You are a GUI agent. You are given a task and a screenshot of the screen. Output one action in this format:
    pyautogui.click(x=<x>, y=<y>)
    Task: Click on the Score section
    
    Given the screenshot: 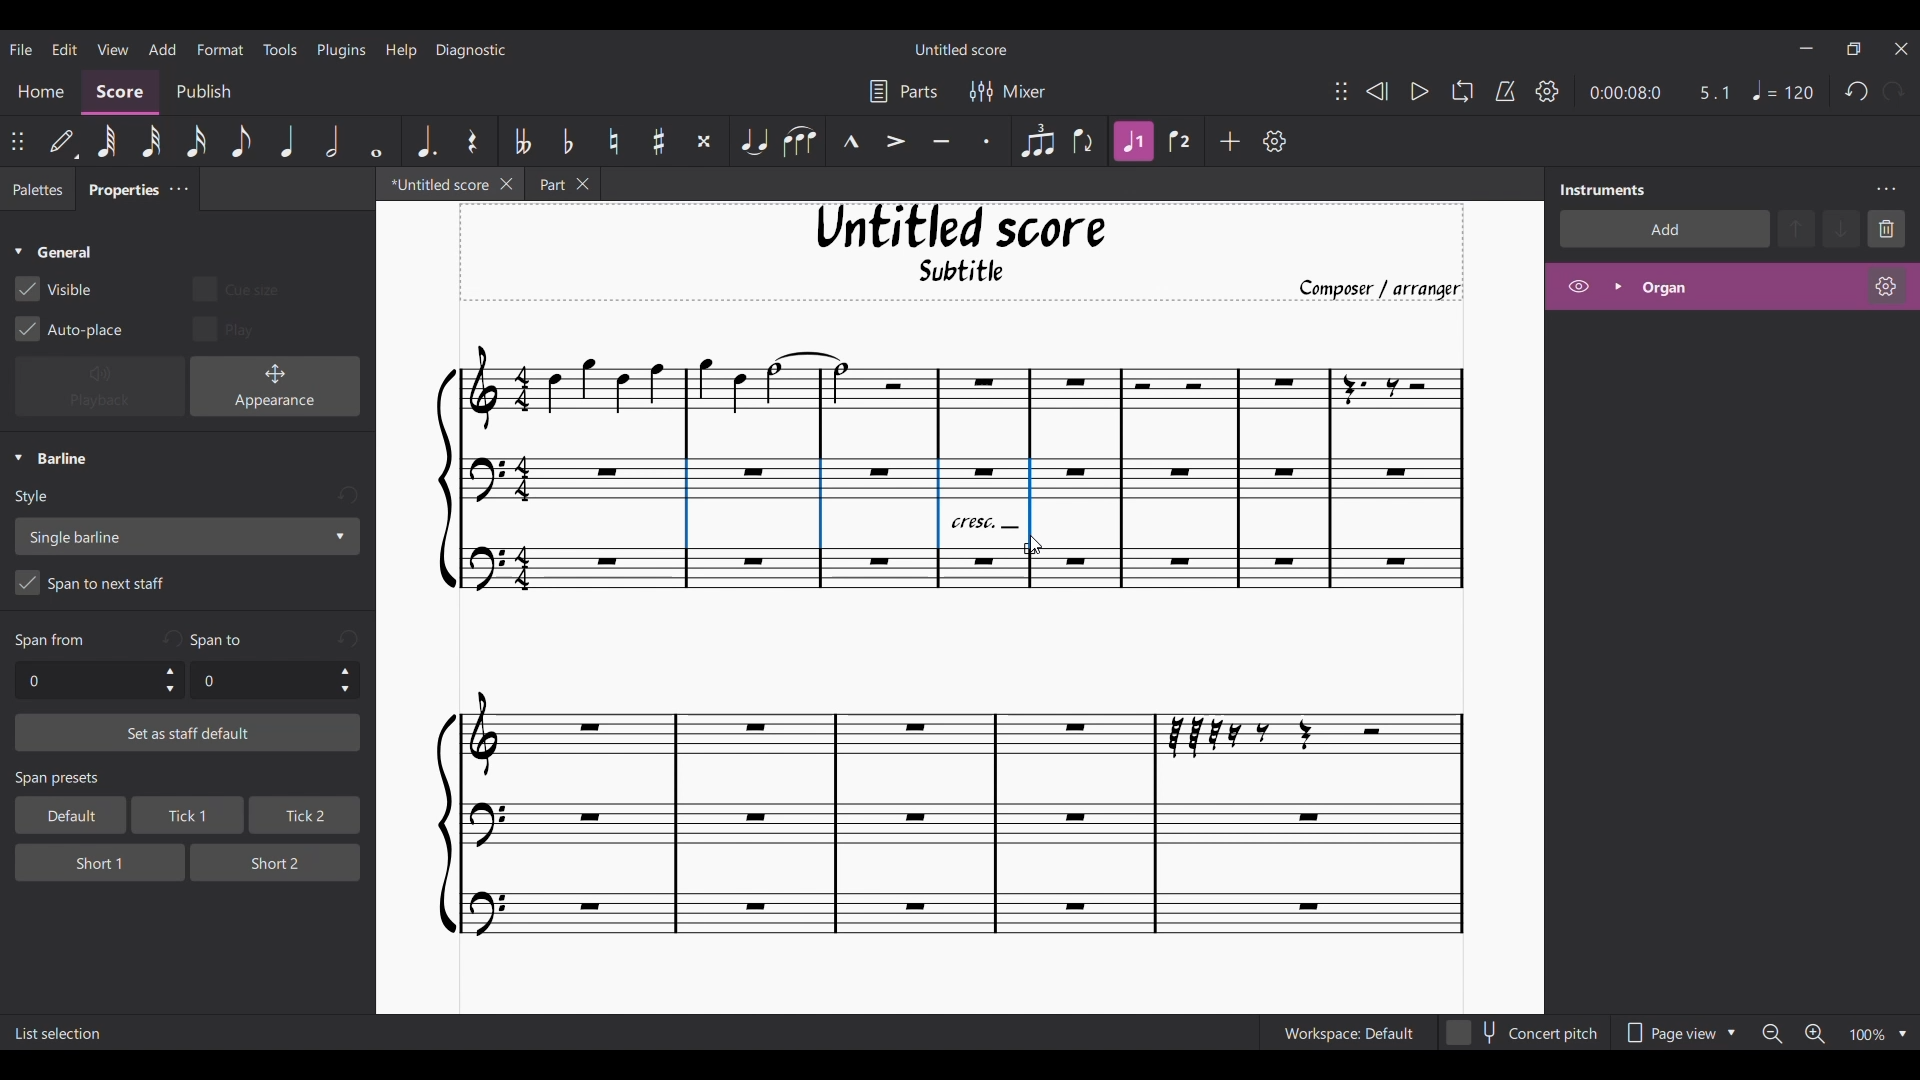 What is the action you would take?
    pyautogui.click(x=120, y=90)
    